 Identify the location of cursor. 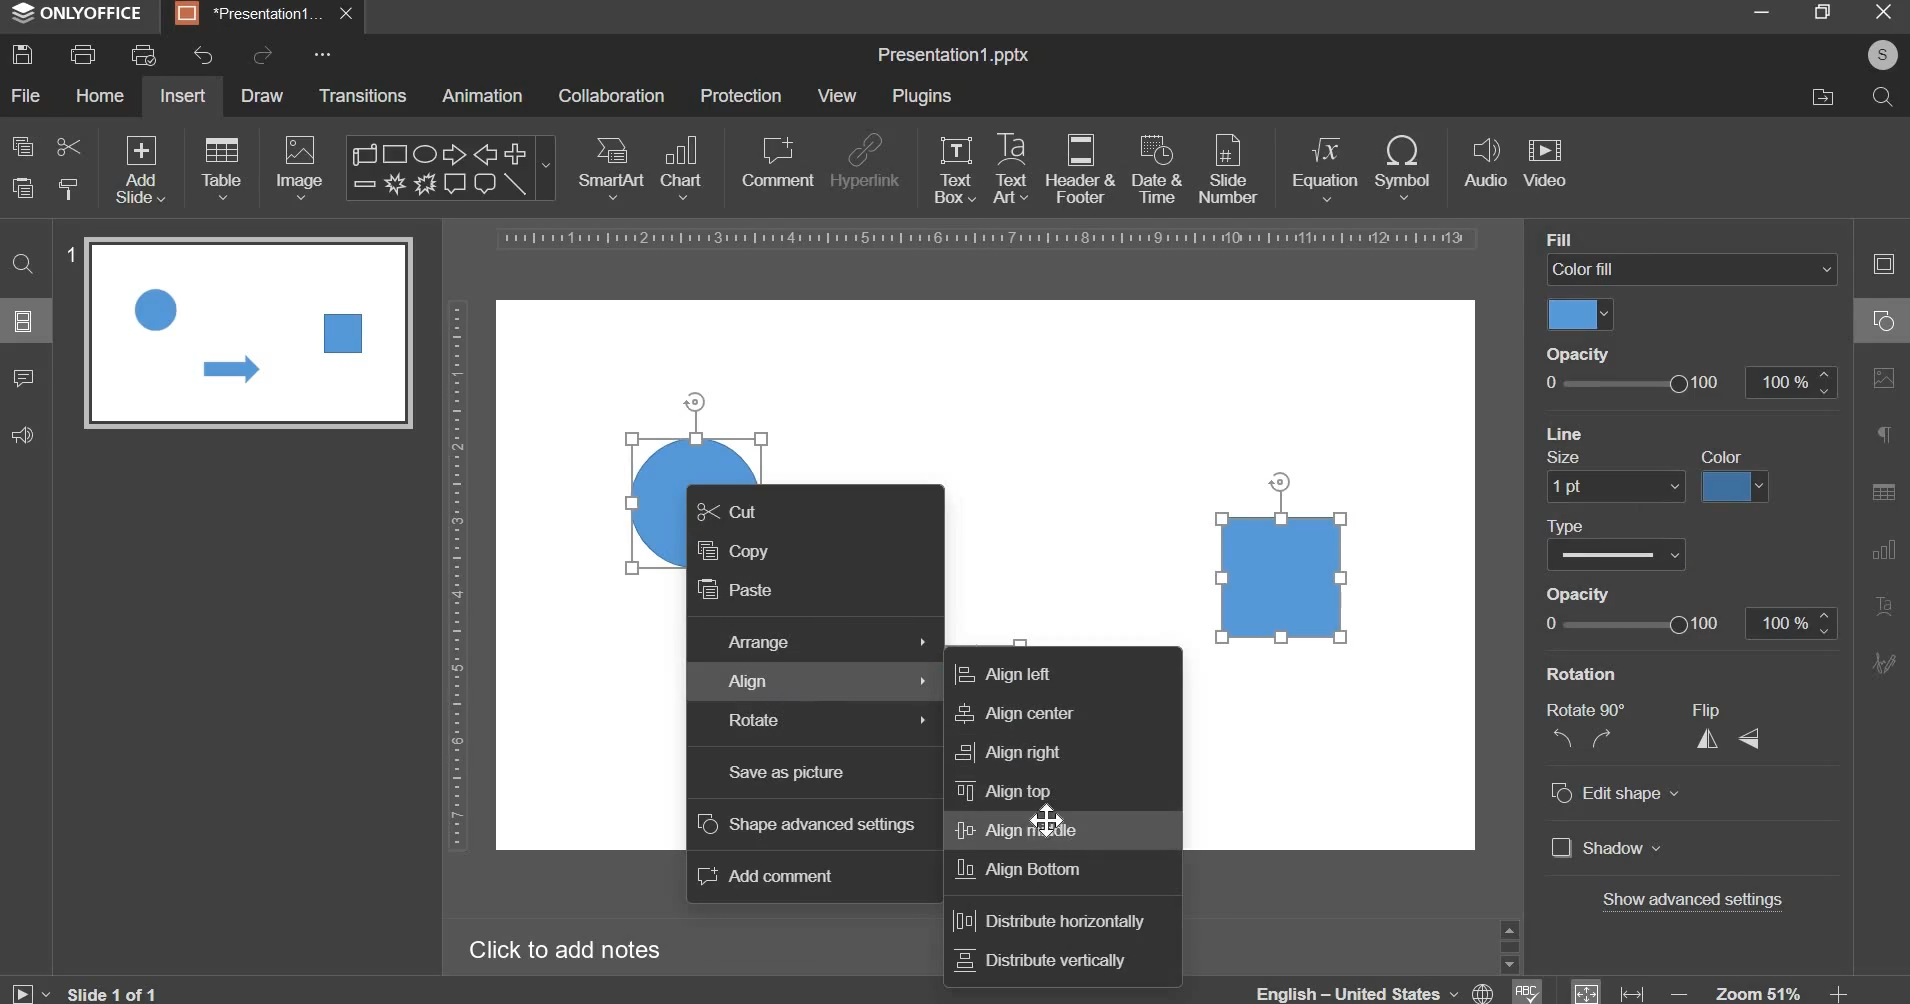
(1051, 821).